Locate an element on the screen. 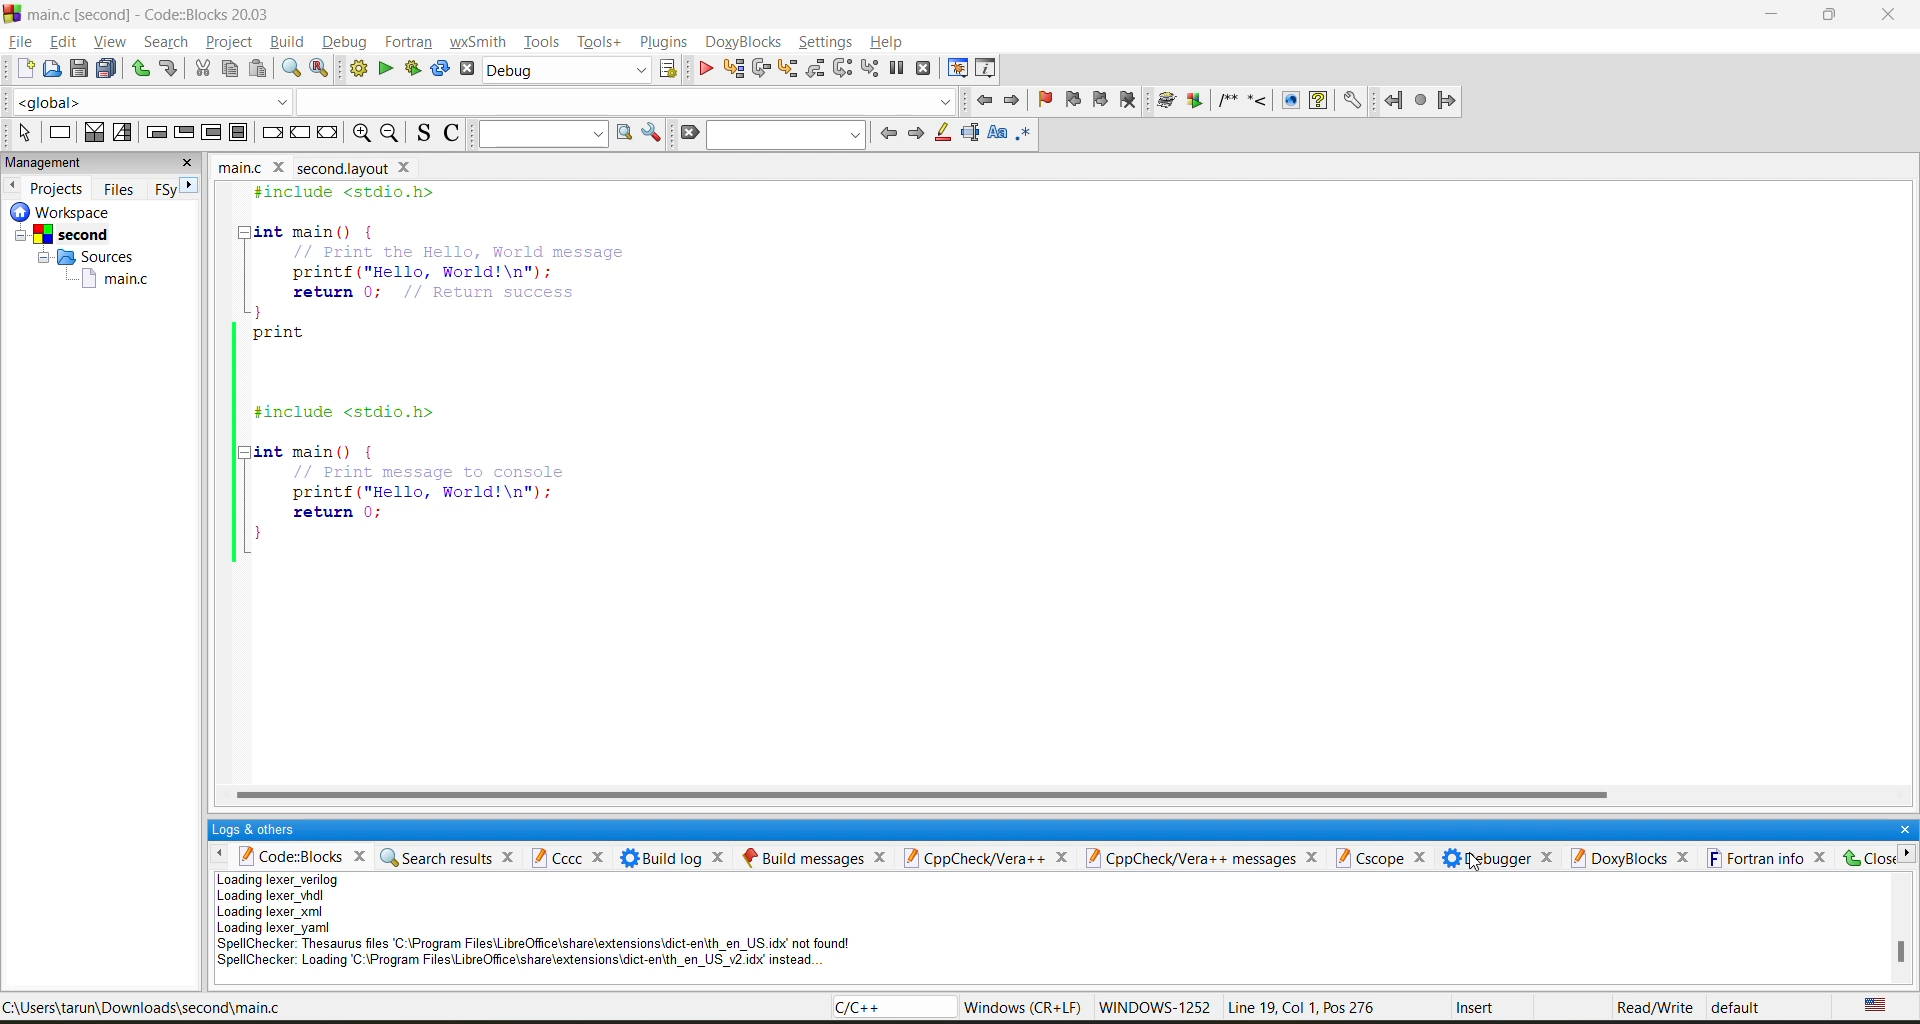 The image size is (1920, 1024). cccc is located at coordinates (567, 856).